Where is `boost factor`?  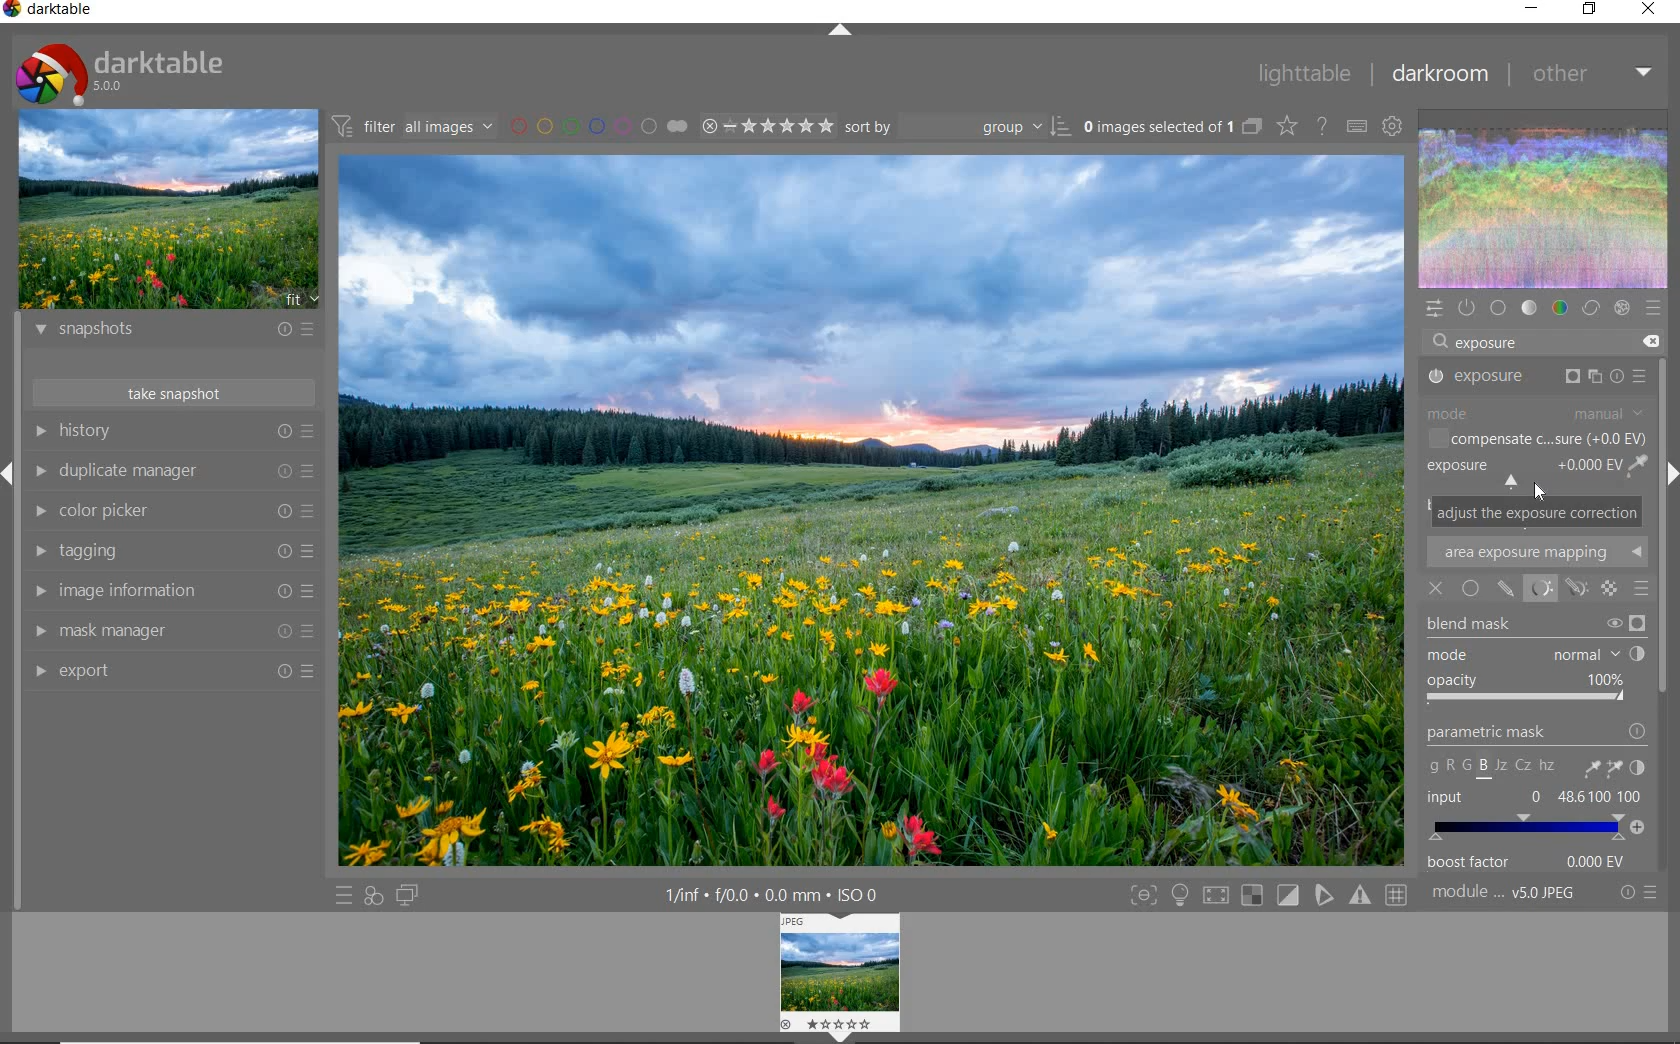
boost factor is located at coordinates (1534, 863).